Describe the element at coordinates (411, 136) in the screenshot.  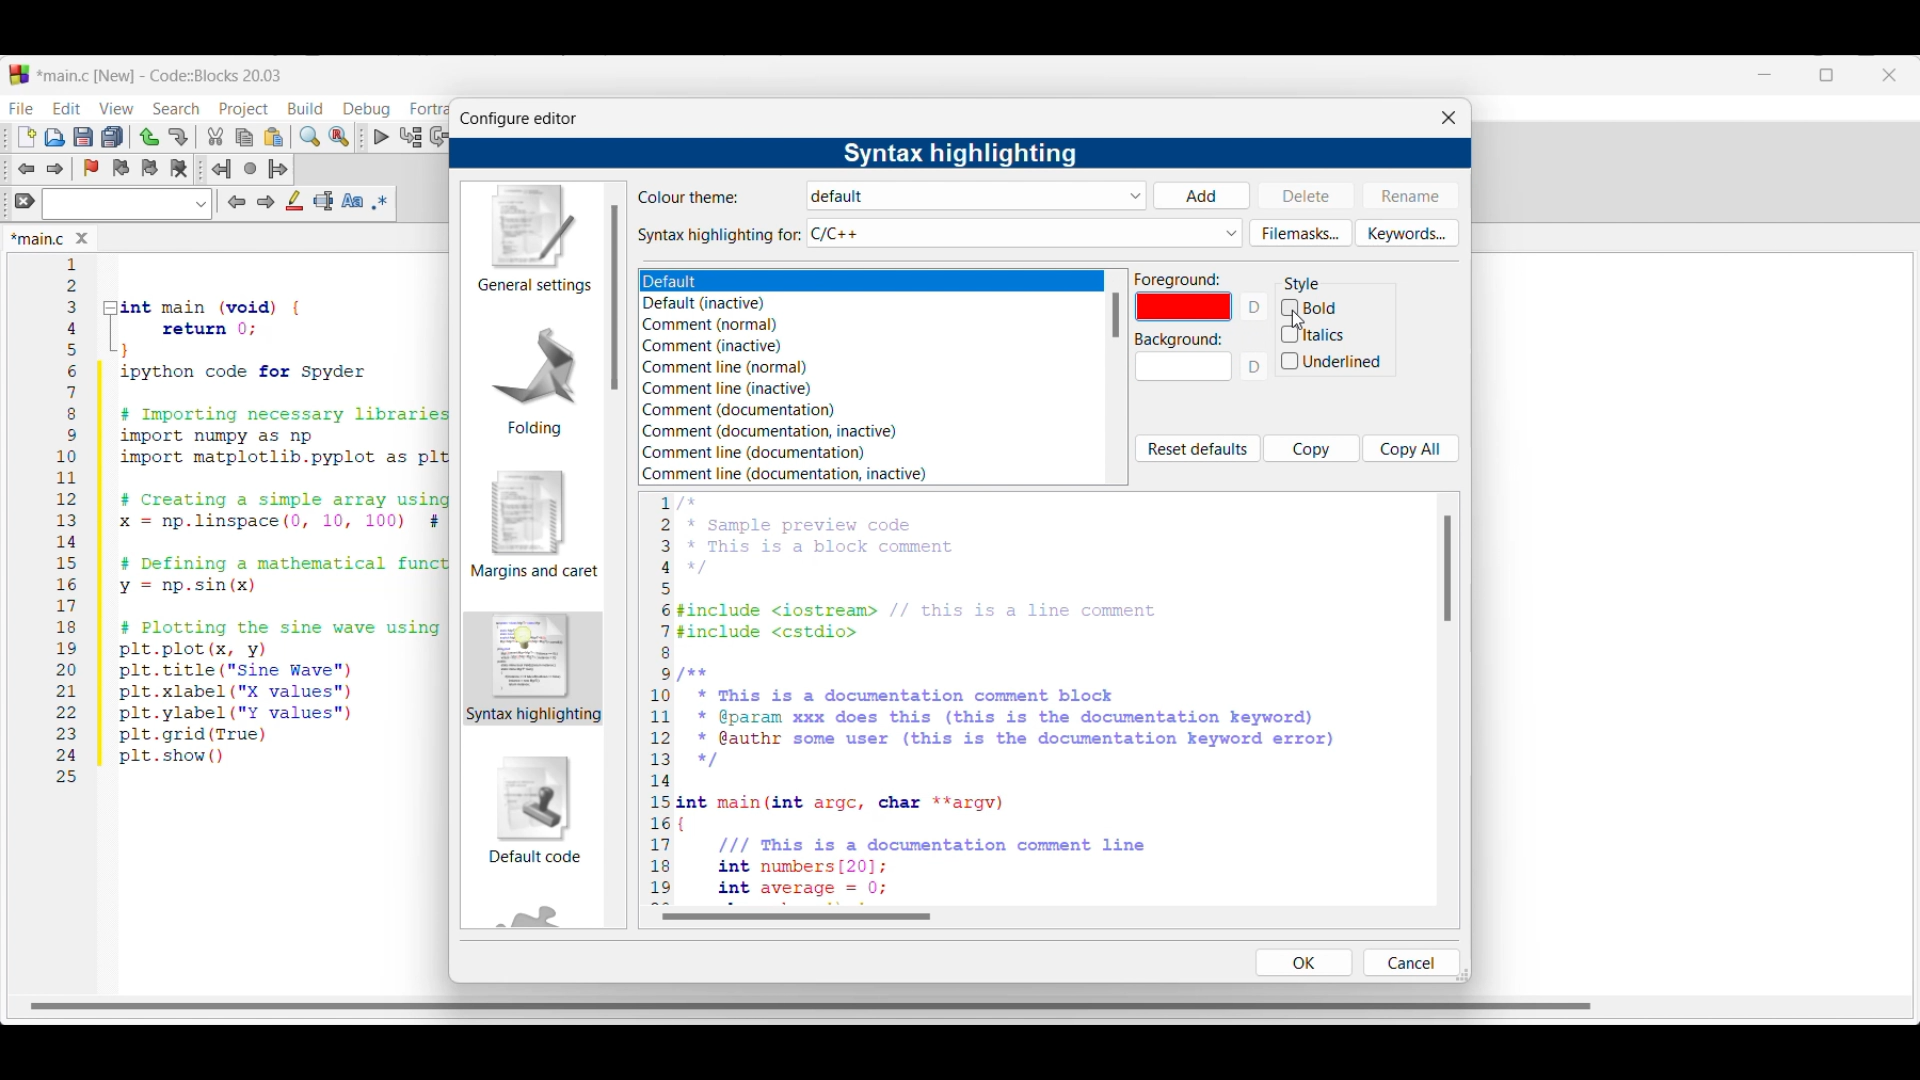
I see `Run to cursor` at that location.